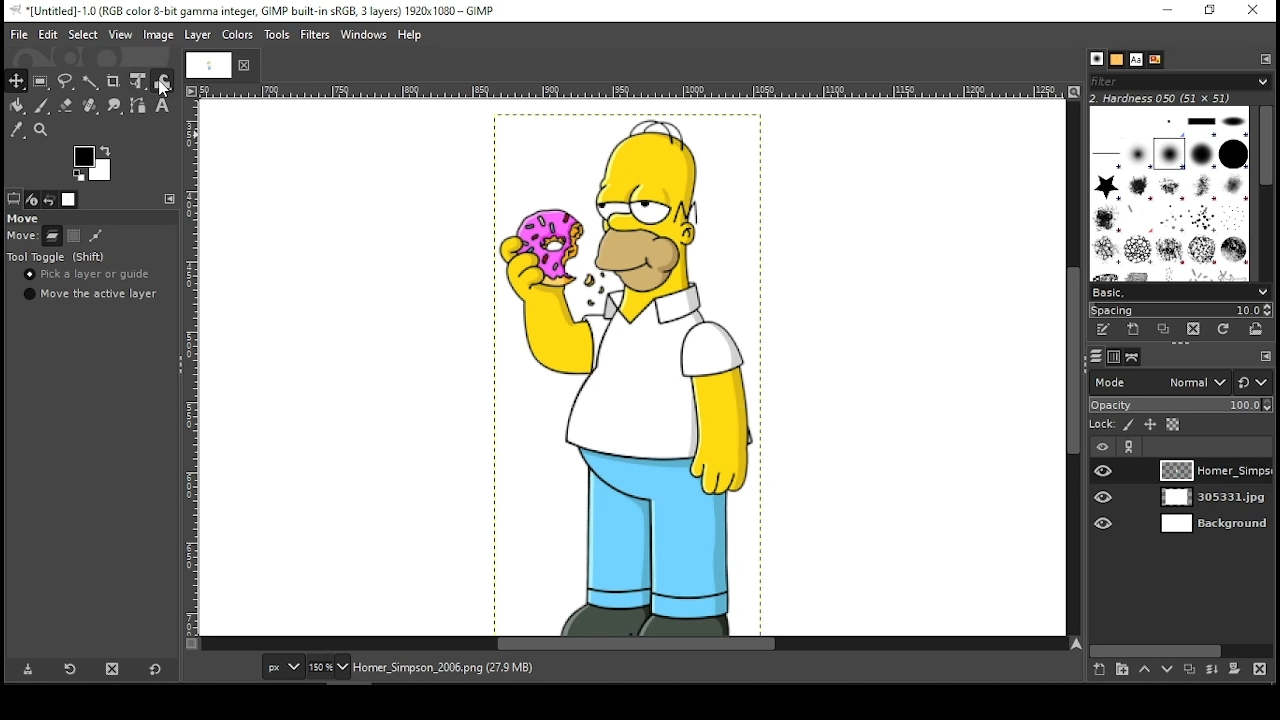 The image size is (1280, 720). Describe the element at coordinates (15, 199) in the screenshot. I see `tool options` at that location.